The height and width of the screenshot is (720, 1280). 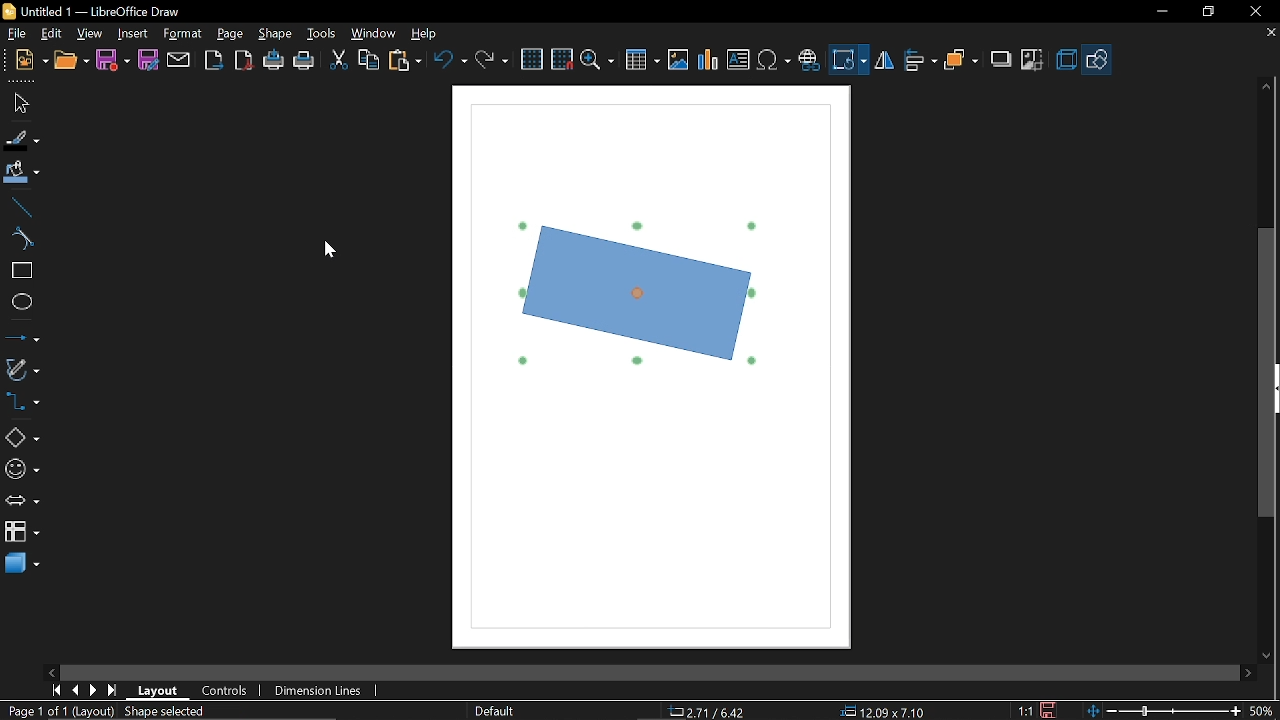 I want to click on Copy, so click(x=368, y=59).